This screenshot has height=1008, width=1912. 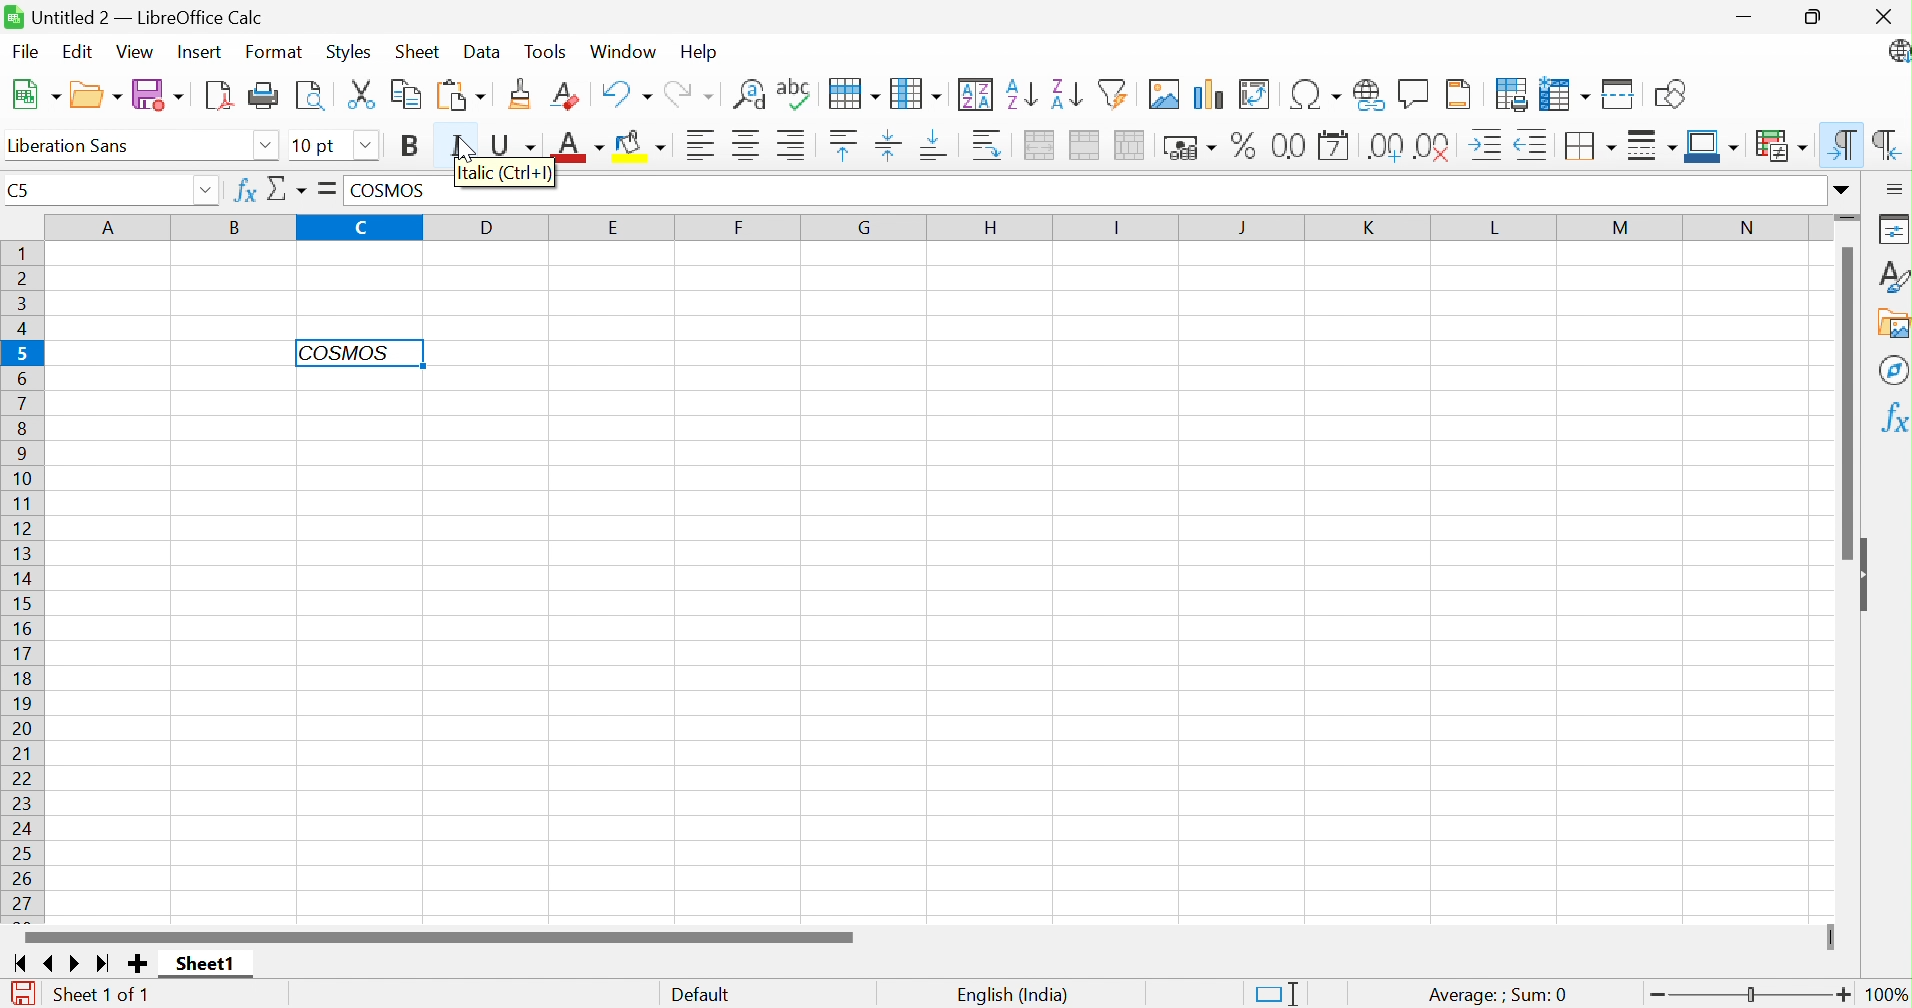 What do you see at coordinates (576, 144) in the screenshot?
I see `Font color` at bounding box center [576, 144].